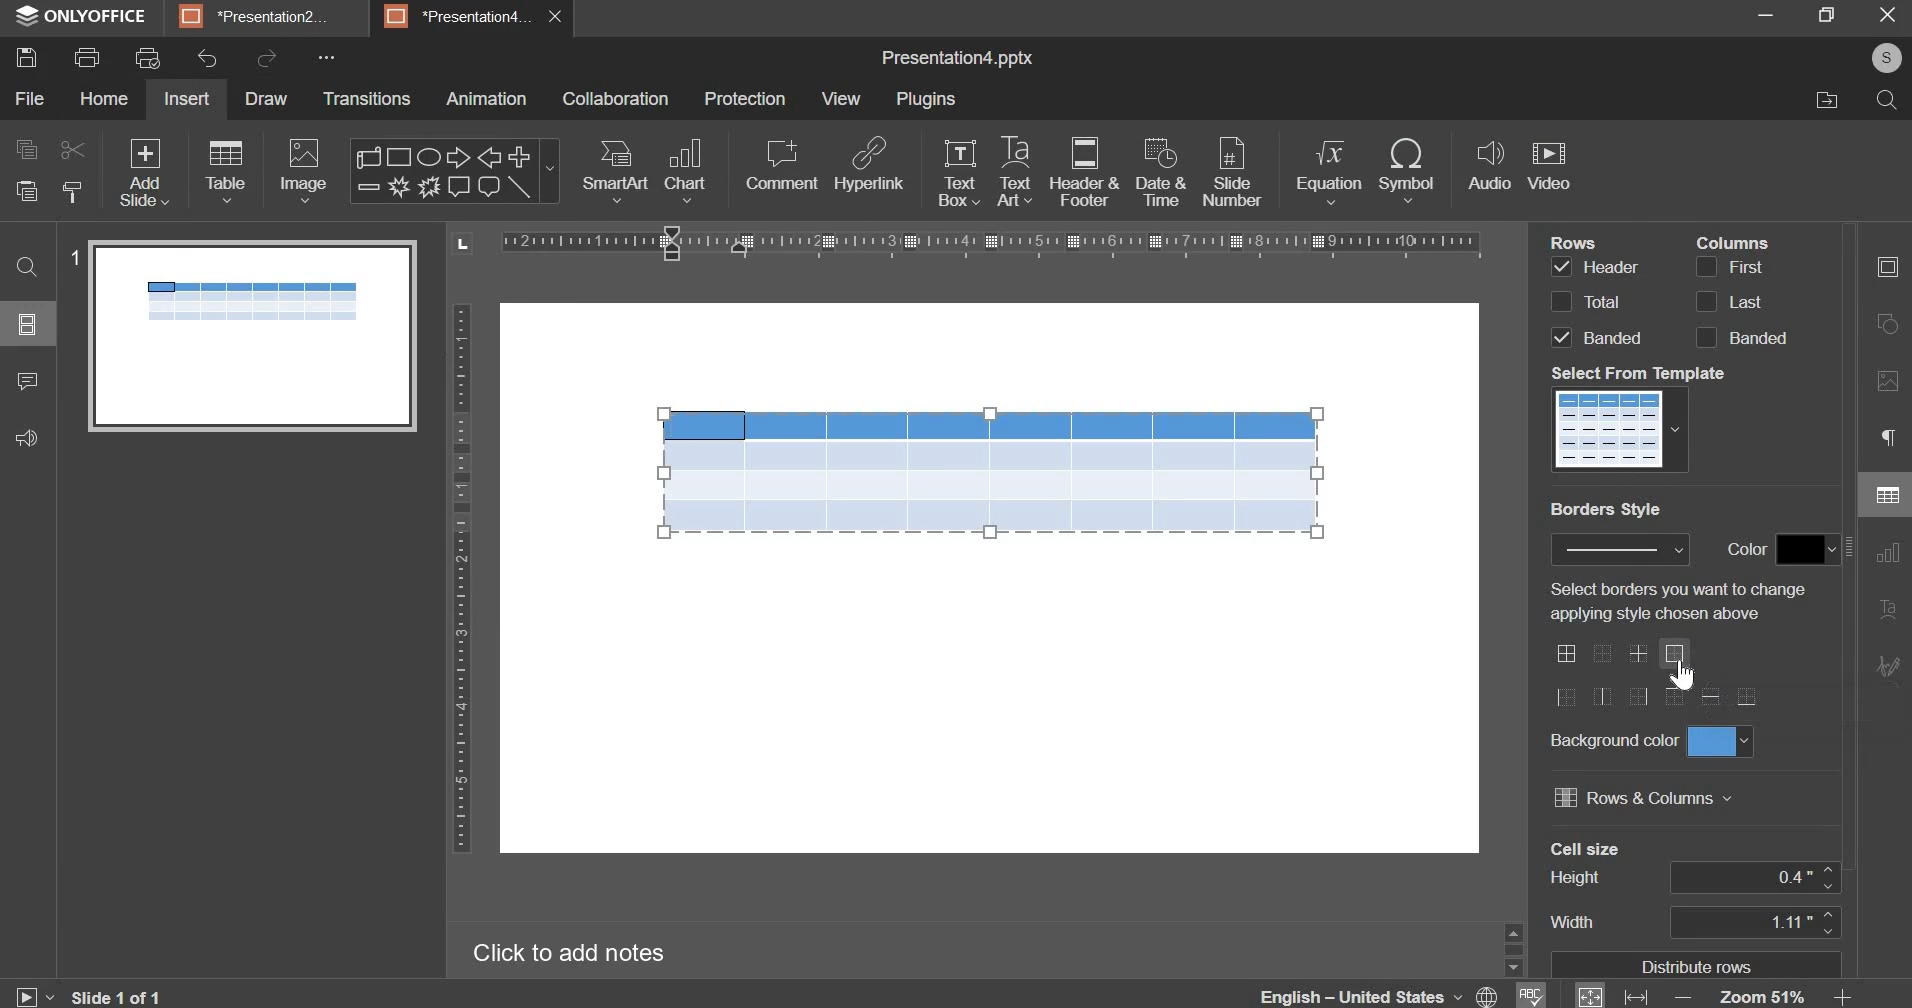 Image resolution: width=1912 pixels, height=1008 pixels. Describe the element at coordinates (148, 59) in the screenshot. I see `print preview` at that location.